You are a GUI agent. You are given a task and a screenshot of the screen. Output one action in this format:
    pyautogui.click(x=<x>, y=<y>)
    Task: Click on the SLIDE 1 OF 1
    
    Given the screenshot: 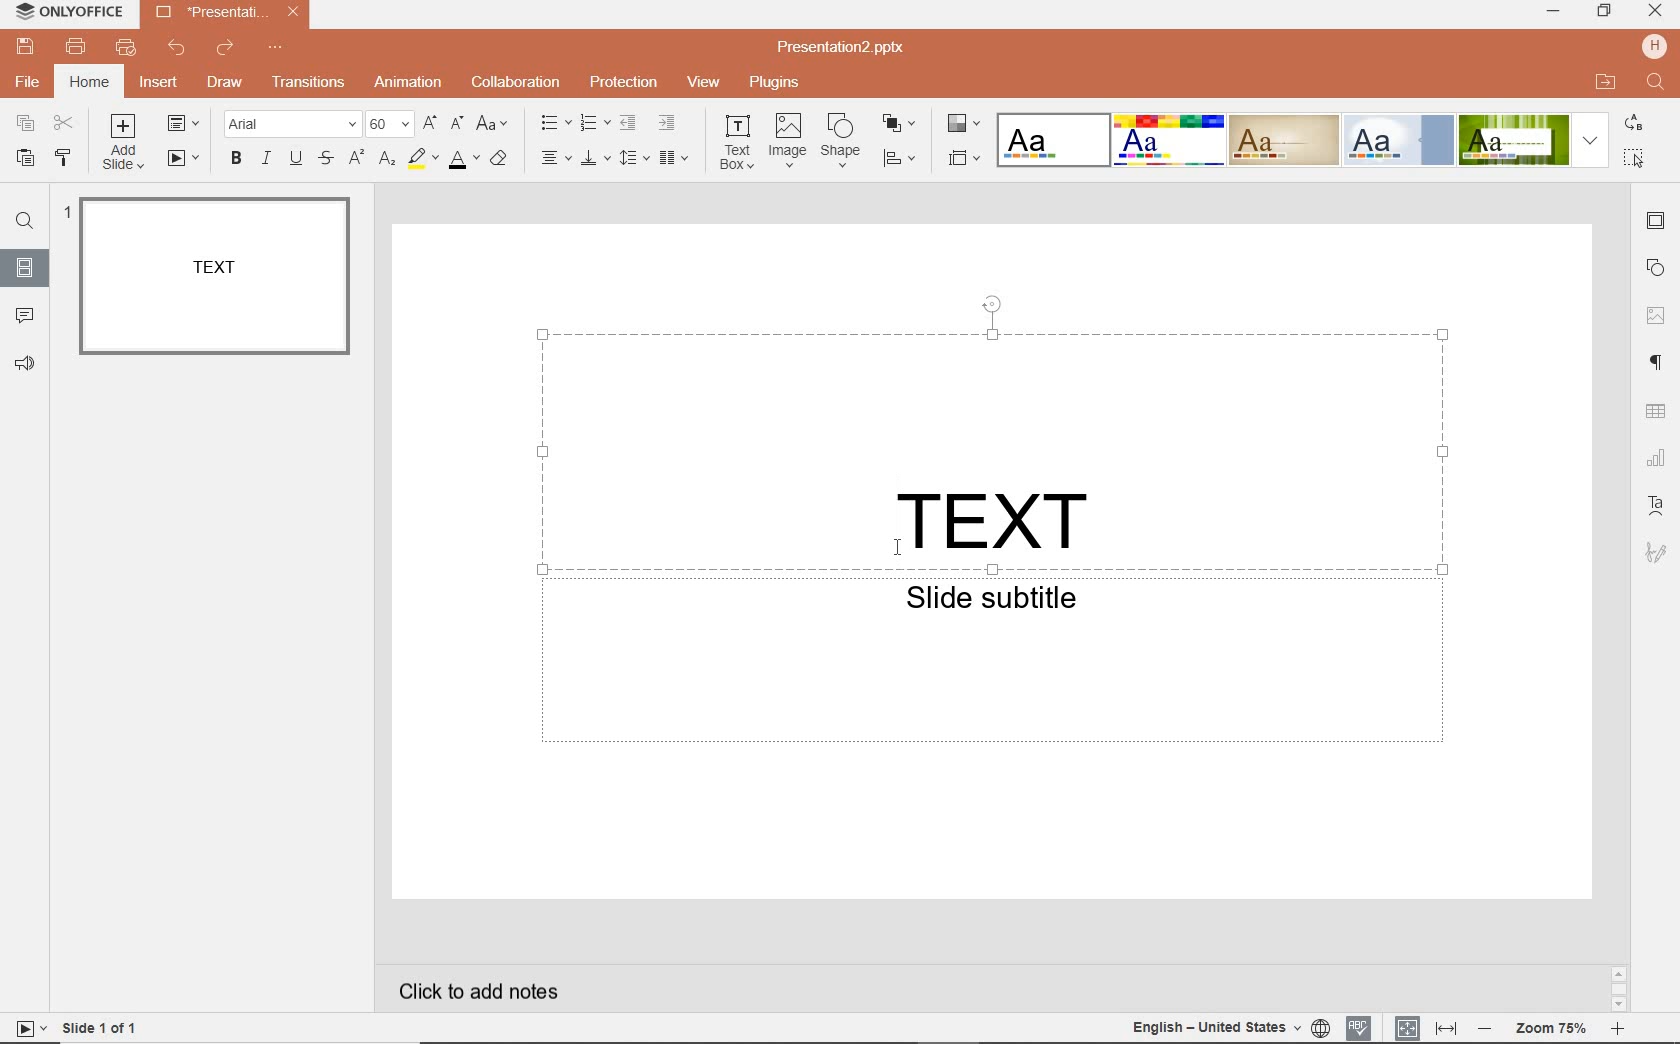 What is the action you would take?
    pyautogui.click(x=100, y=1026)
    